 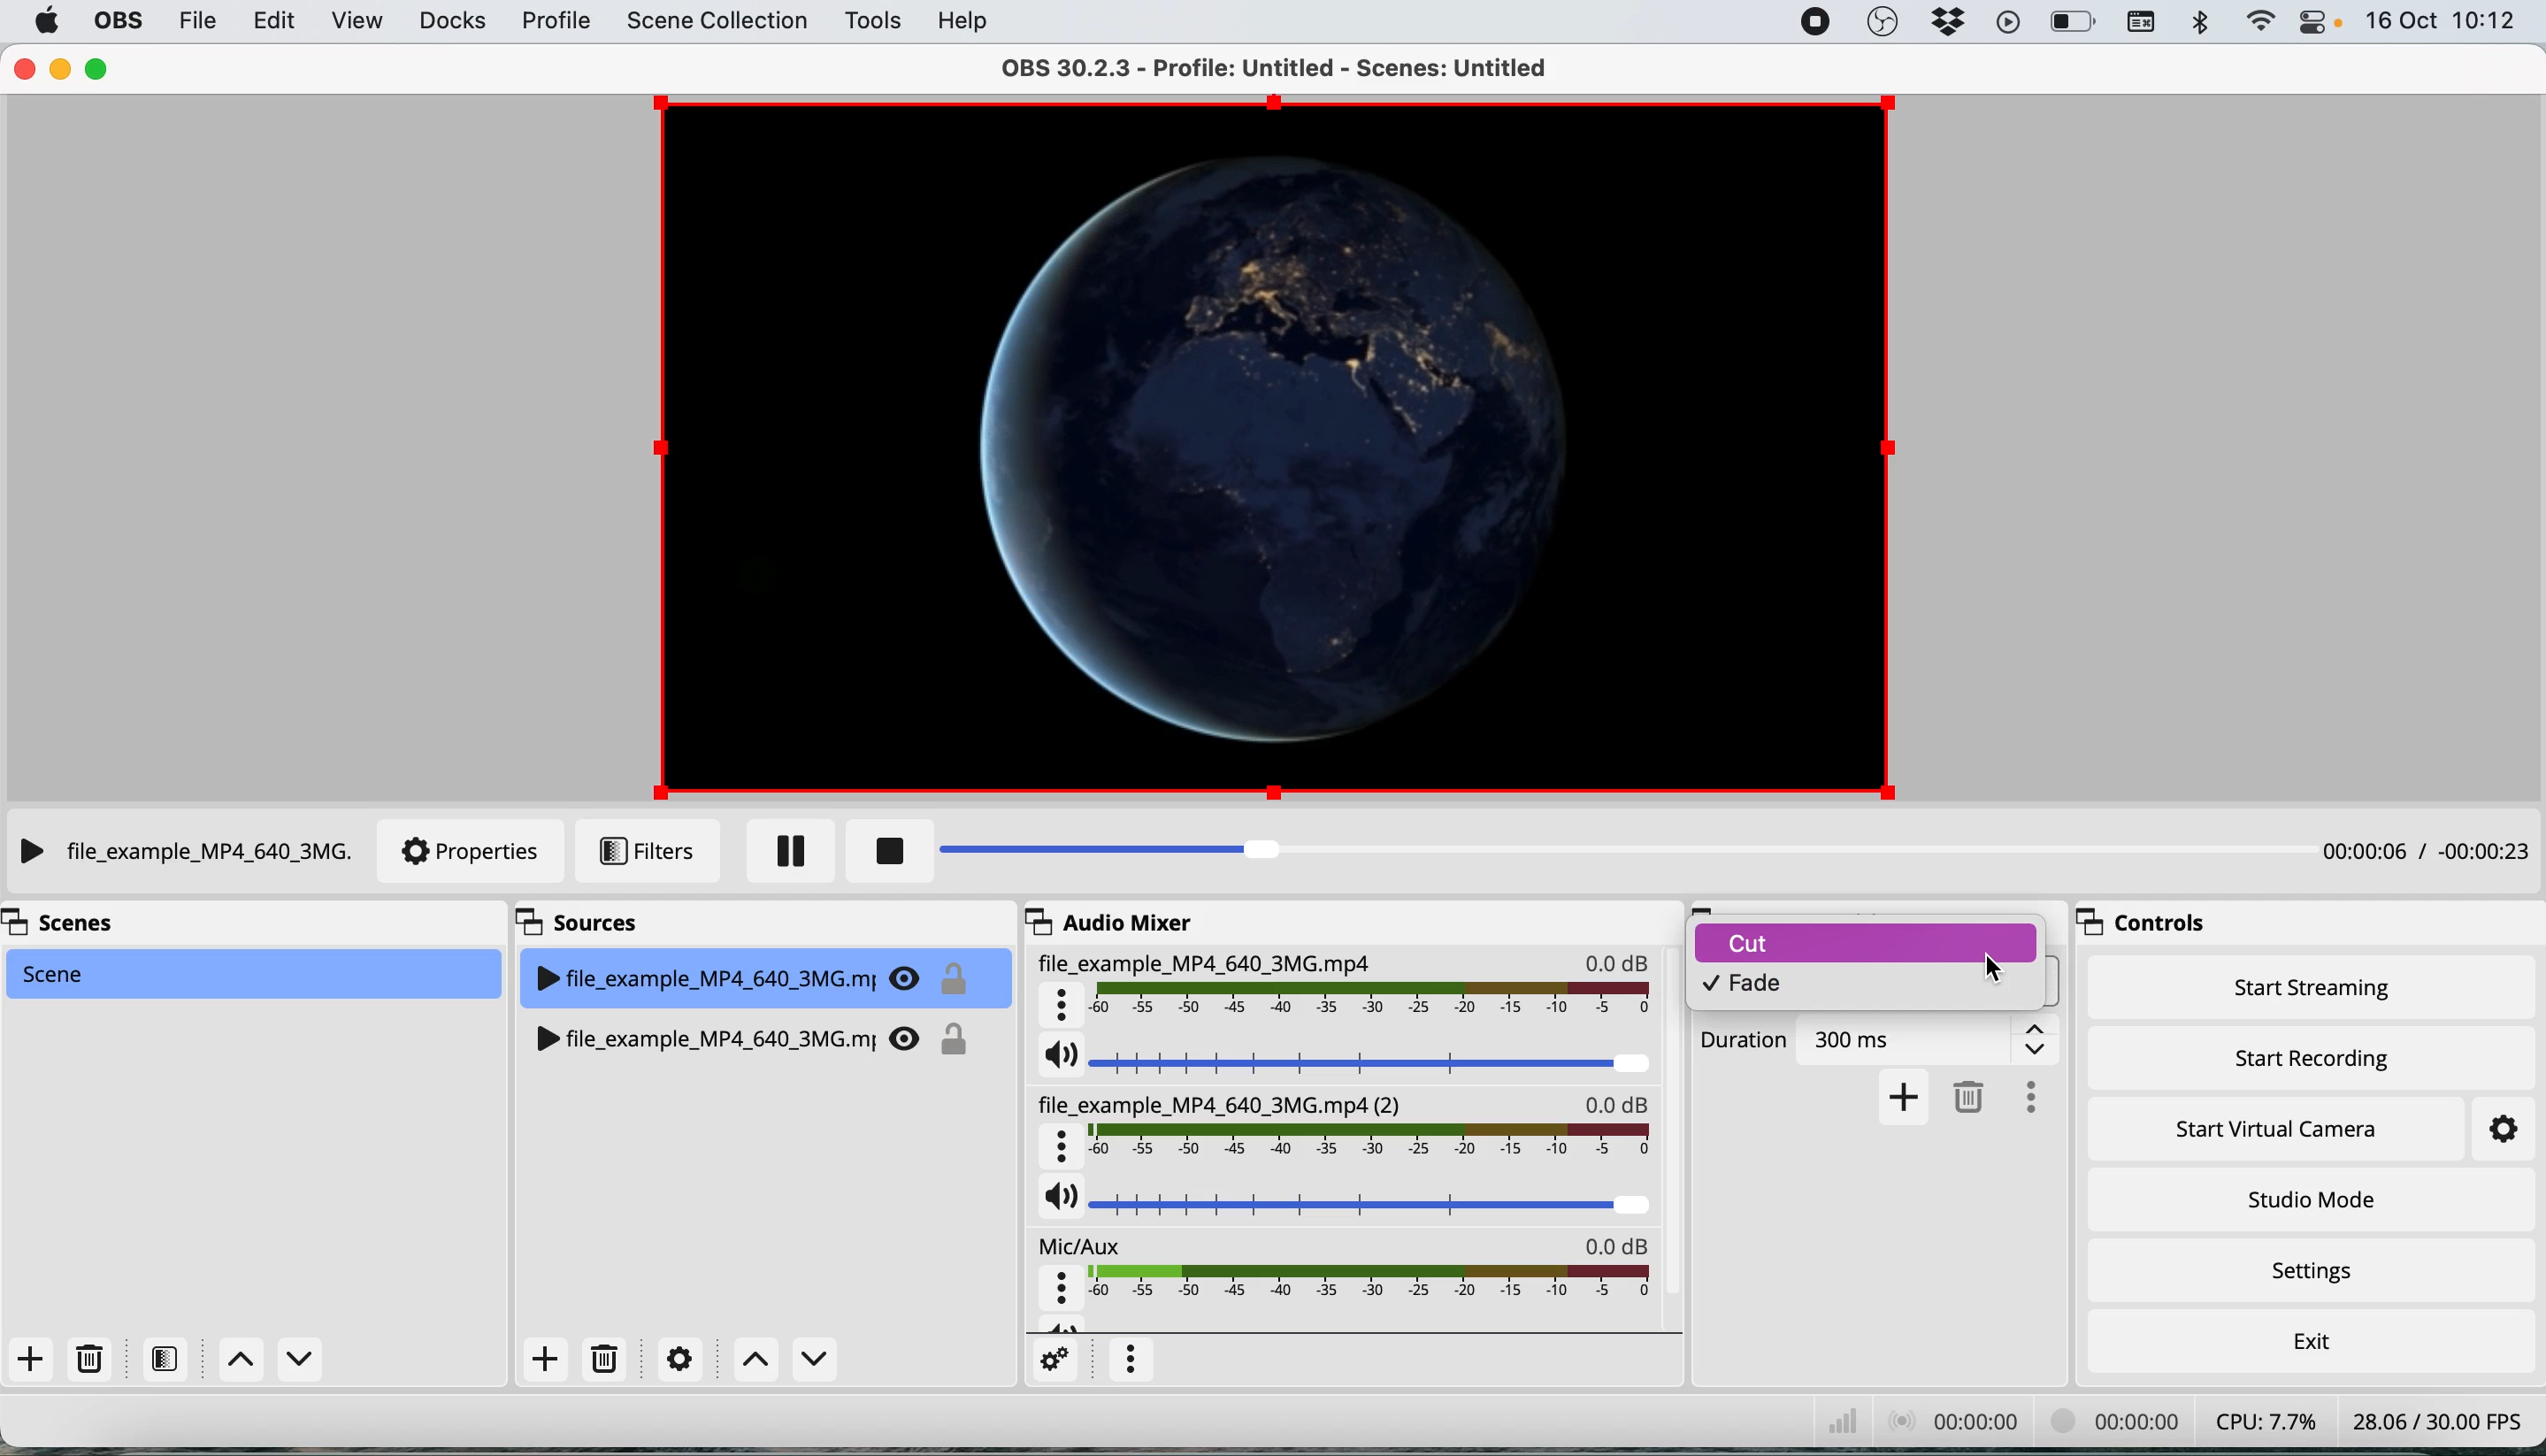 I want to click on docks, so click(x=457, y=21).